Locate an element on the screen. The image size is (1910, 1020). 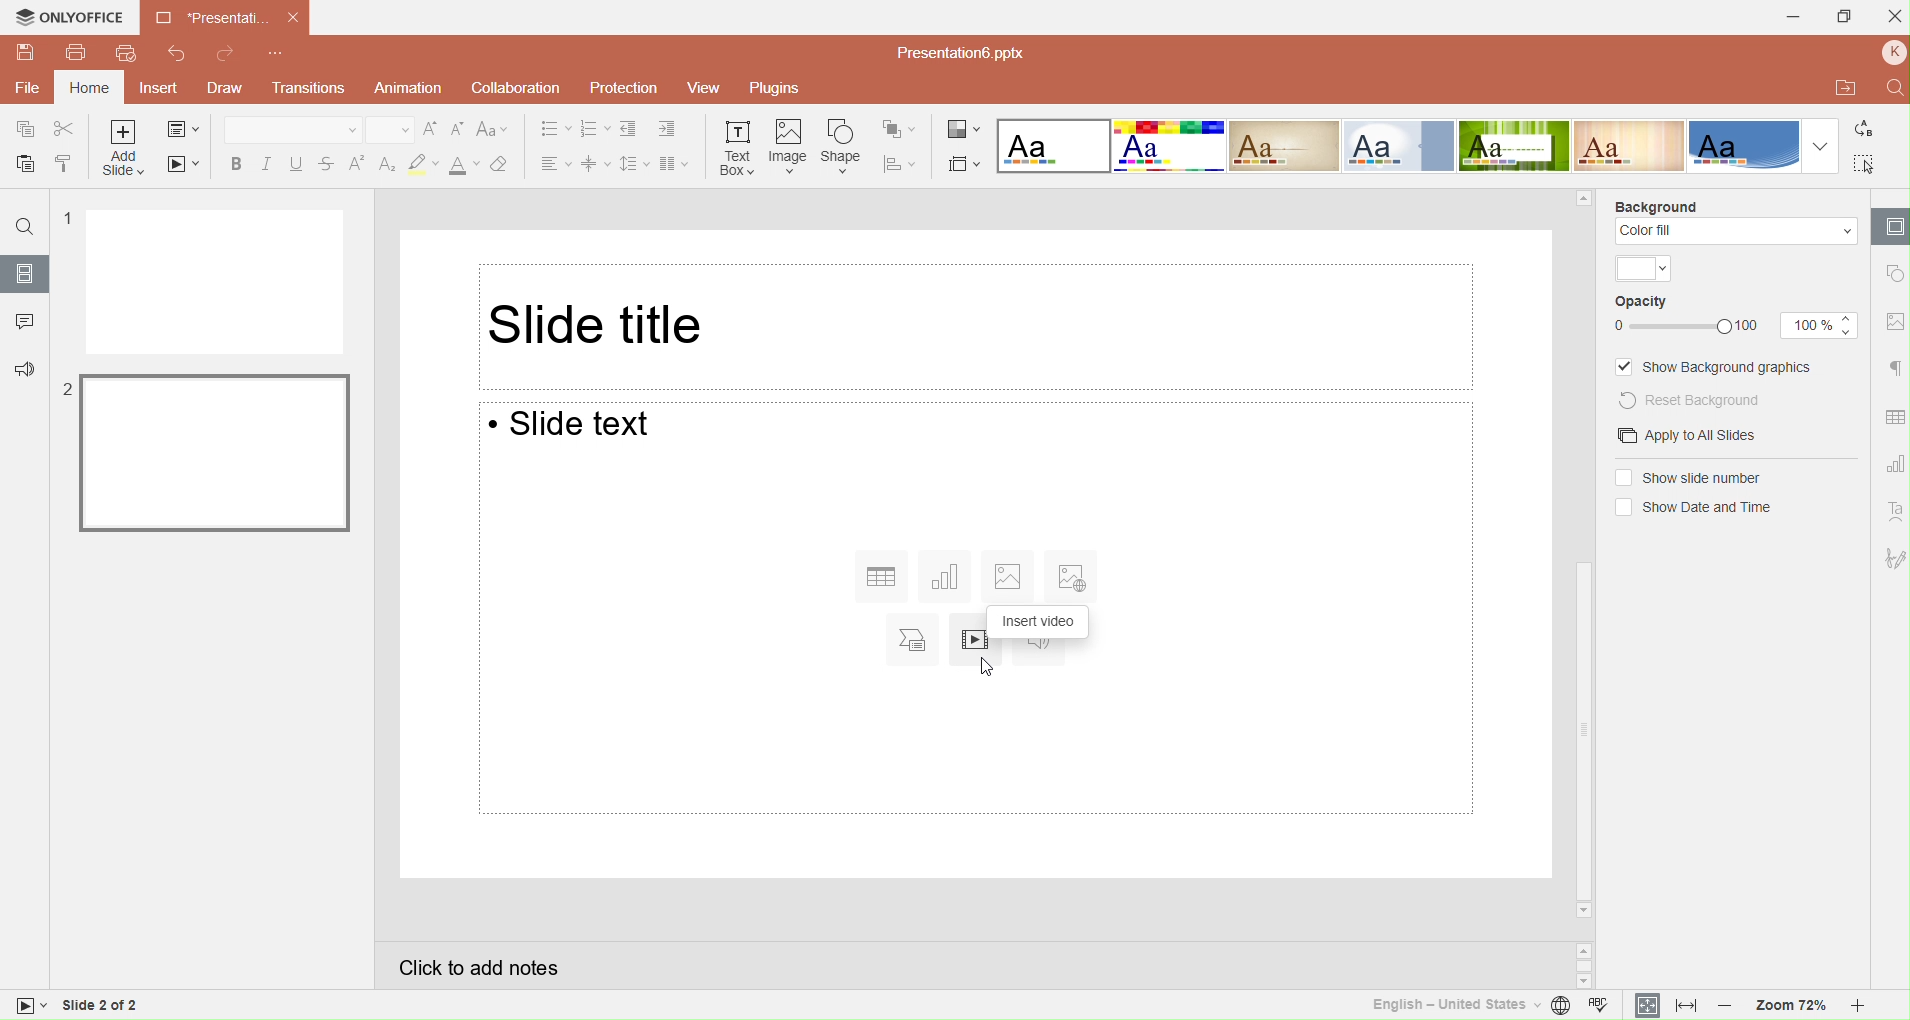
Start slide show is located at coordinates (180, 165).